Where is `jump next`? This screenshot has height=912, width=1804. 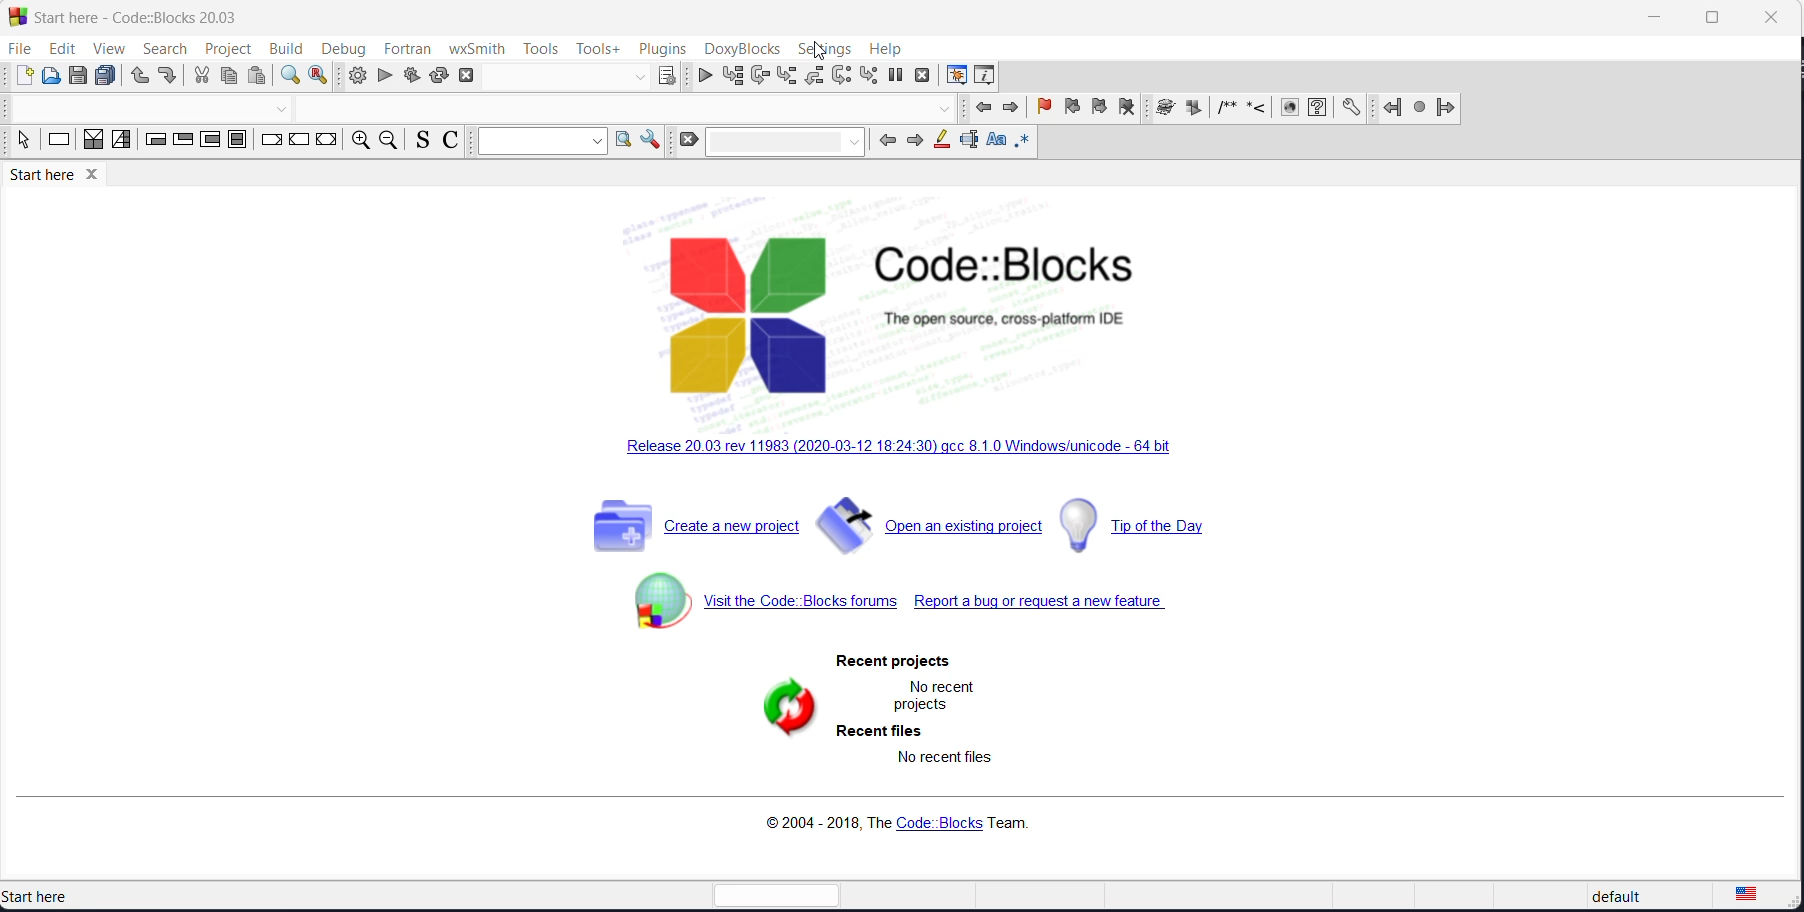
jump next is located at coordinates (1419, 108).